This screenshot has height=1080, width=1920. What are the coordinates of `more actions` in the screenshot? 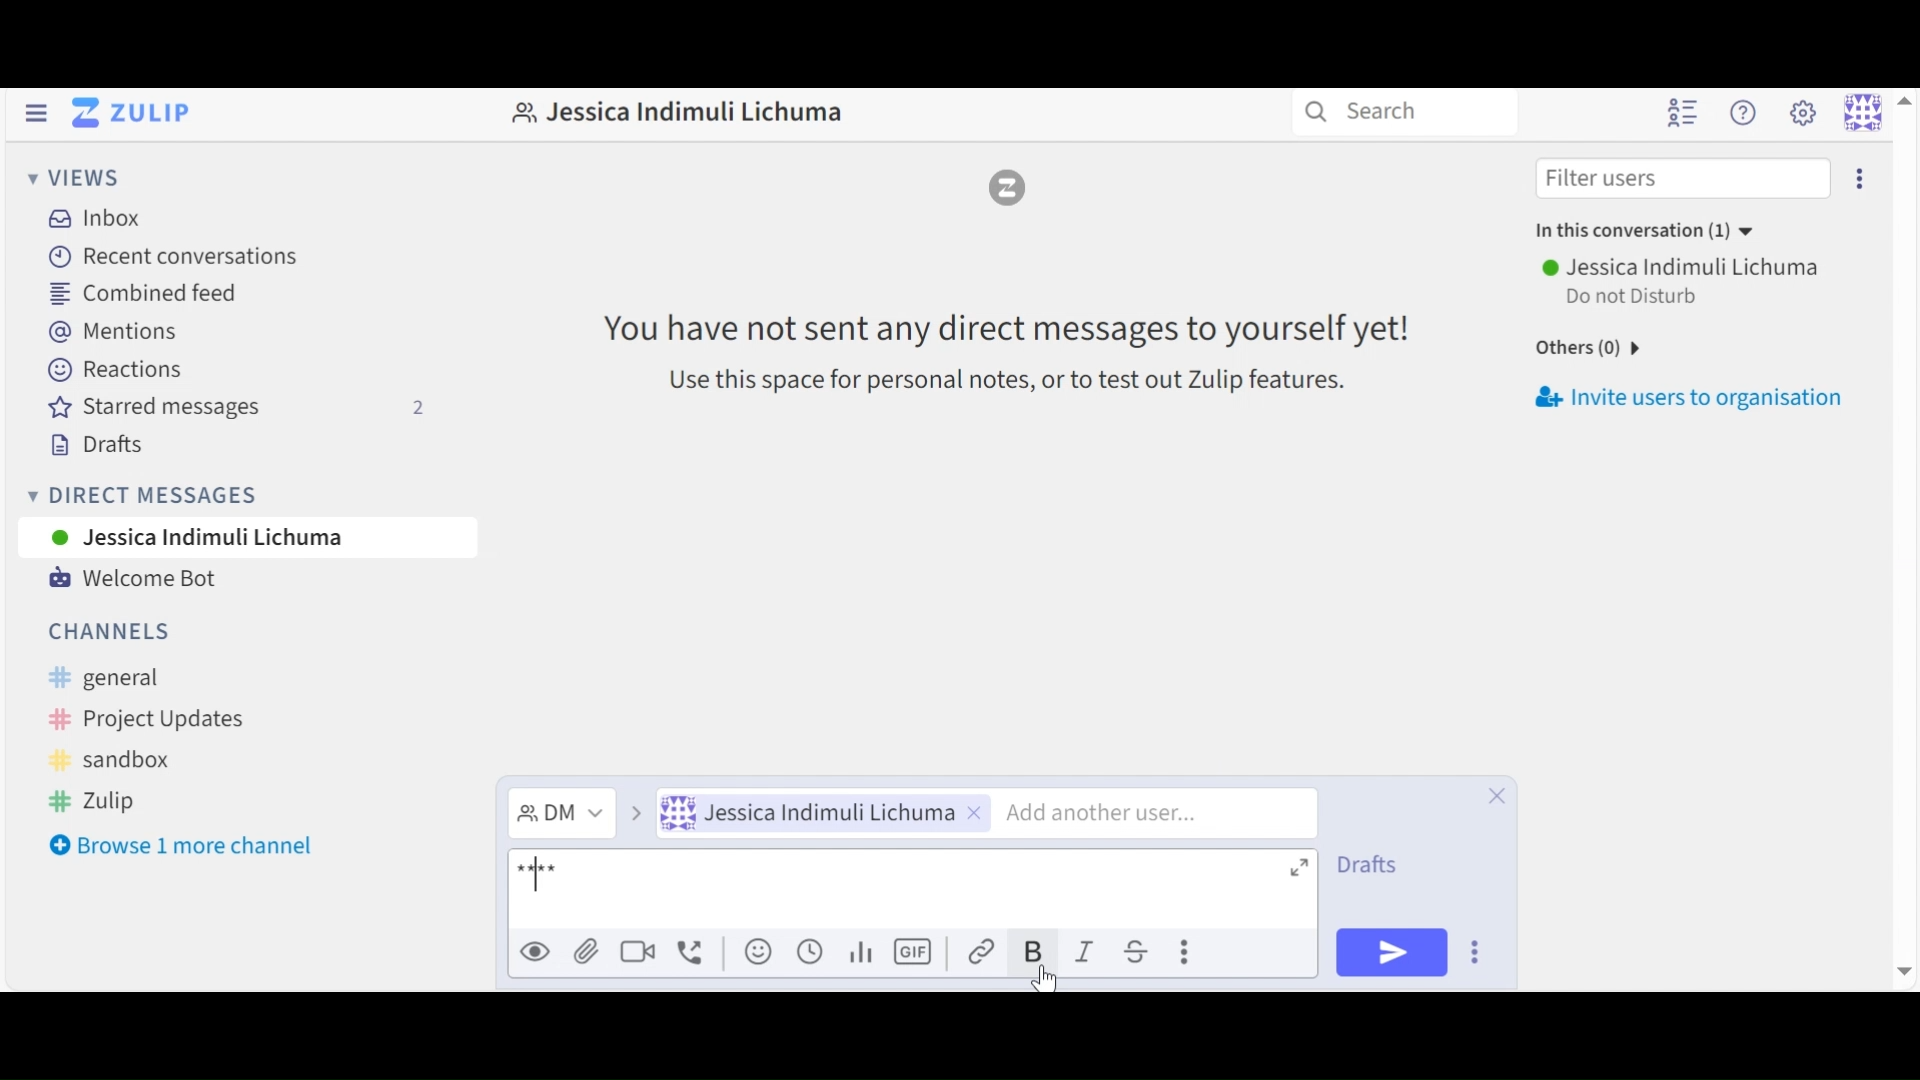 It's located at (1187, 953).